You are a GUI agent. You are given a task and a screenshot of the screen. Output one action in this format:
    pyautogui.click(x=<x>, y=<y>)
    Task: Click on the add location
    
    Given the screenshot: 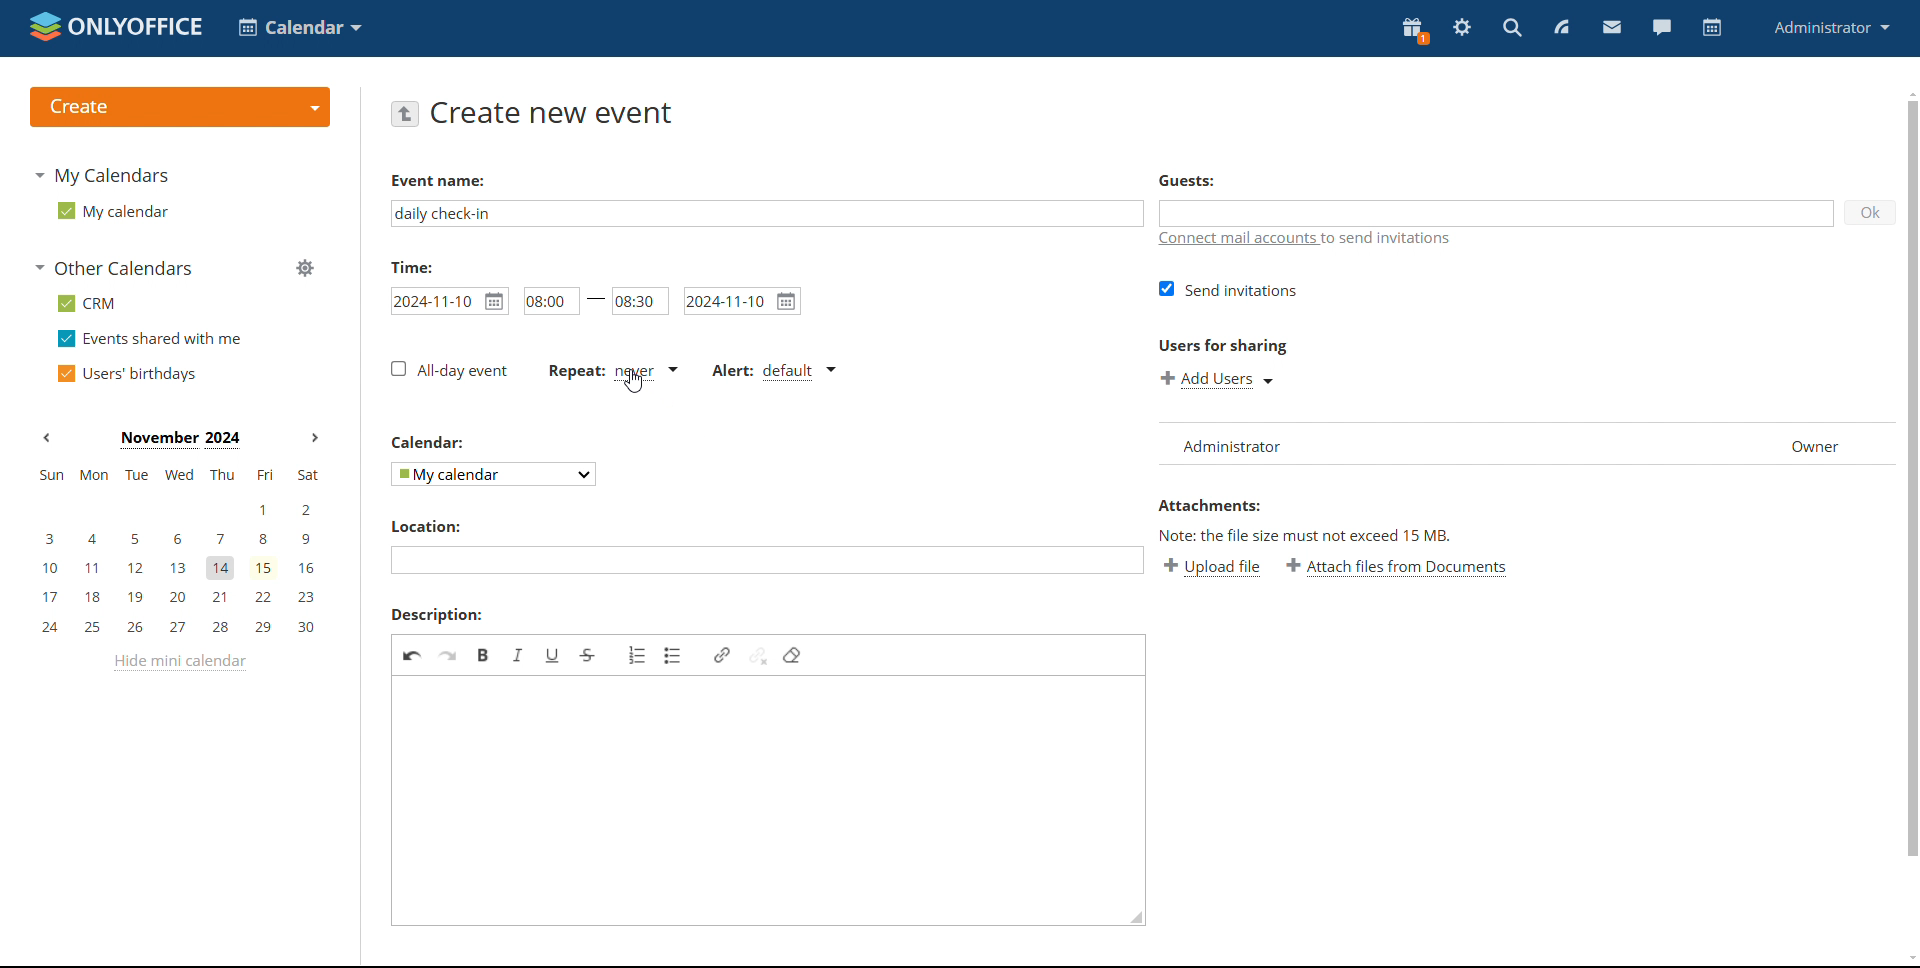 What is the action you would take?
    pyautogui.click(x=767, y=561)
    